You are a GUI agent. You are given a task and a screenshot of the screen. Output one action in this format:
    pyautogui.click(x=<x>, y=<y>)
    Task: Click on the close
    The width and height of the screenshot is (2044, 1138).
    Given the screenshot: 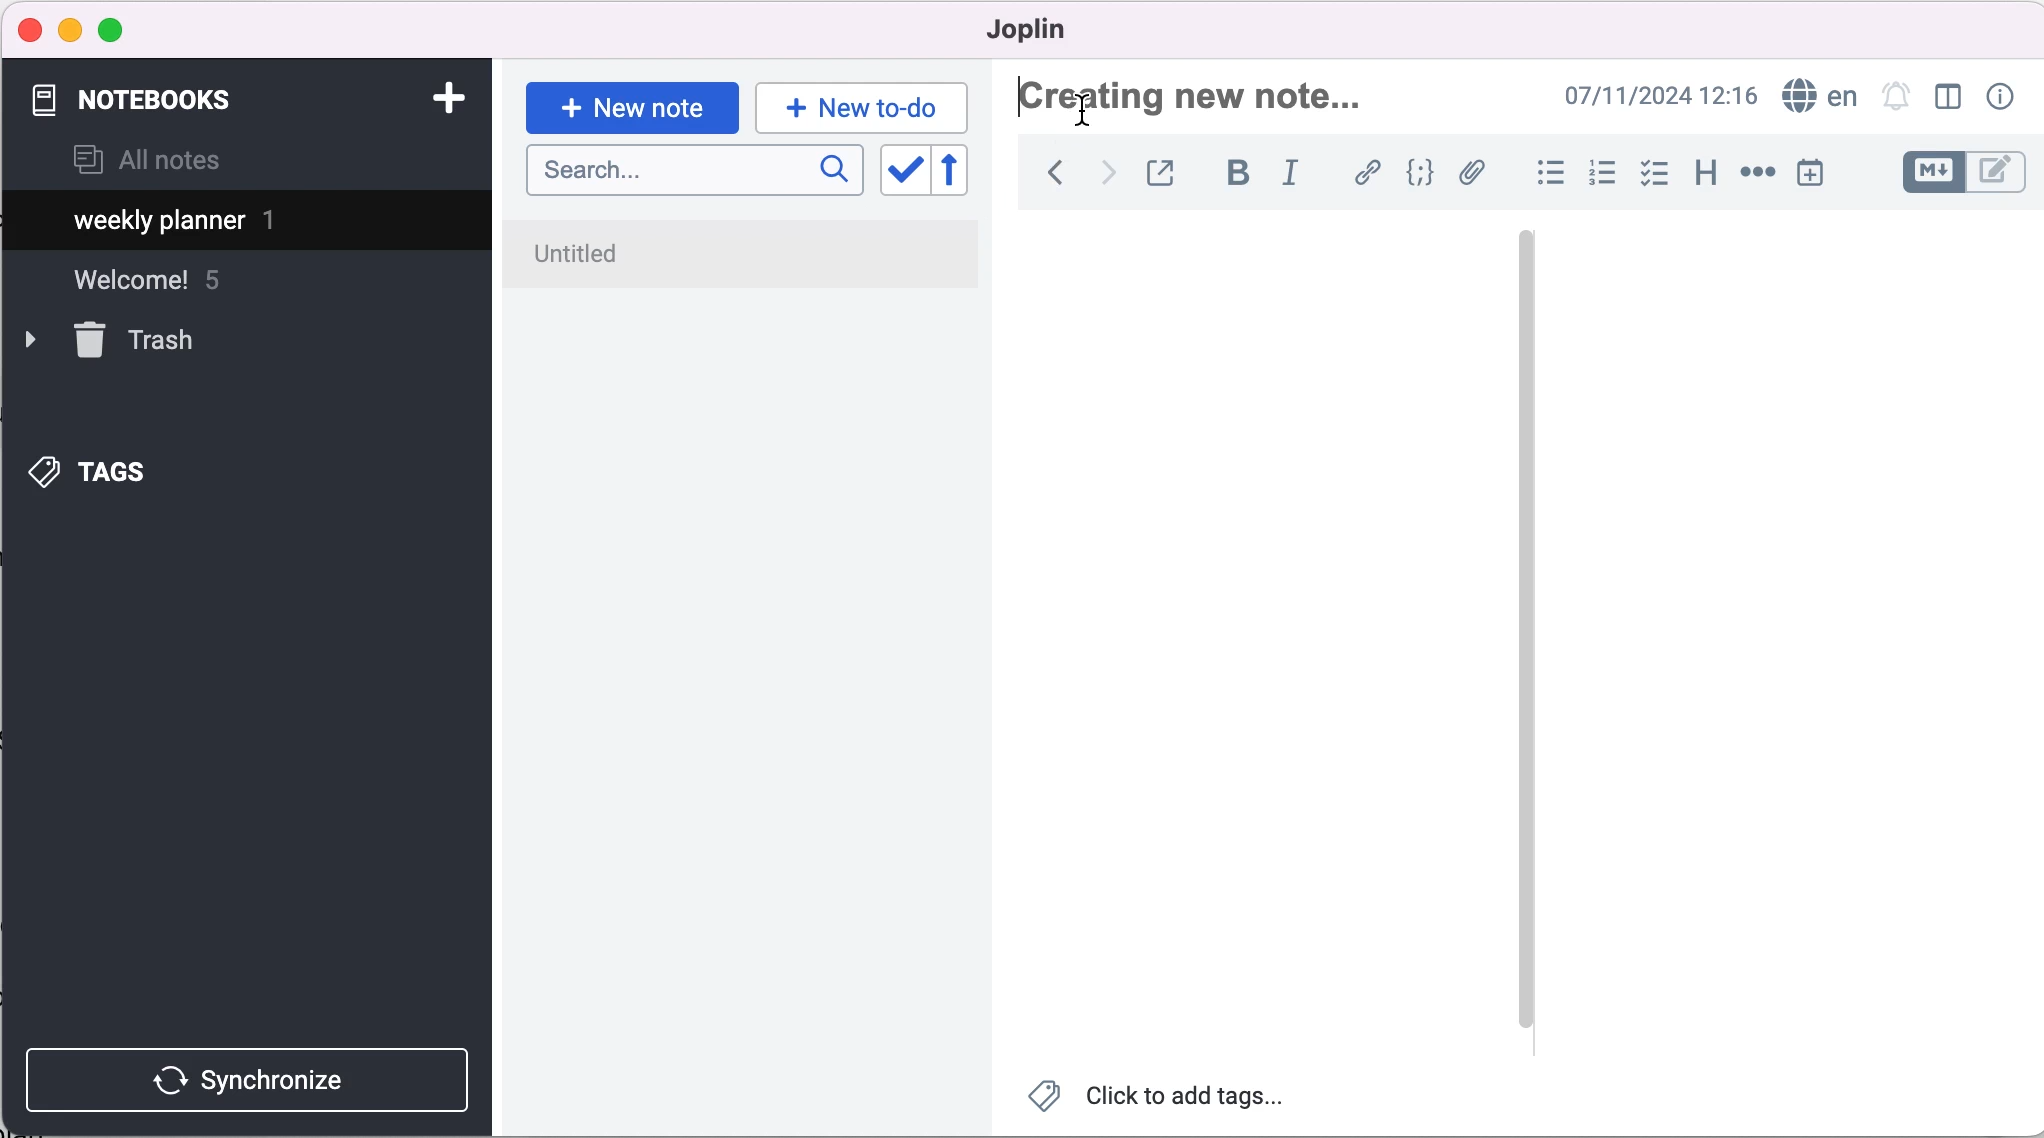 What is the action you would take?
    pyautogui.click(x=31, y=29)
    